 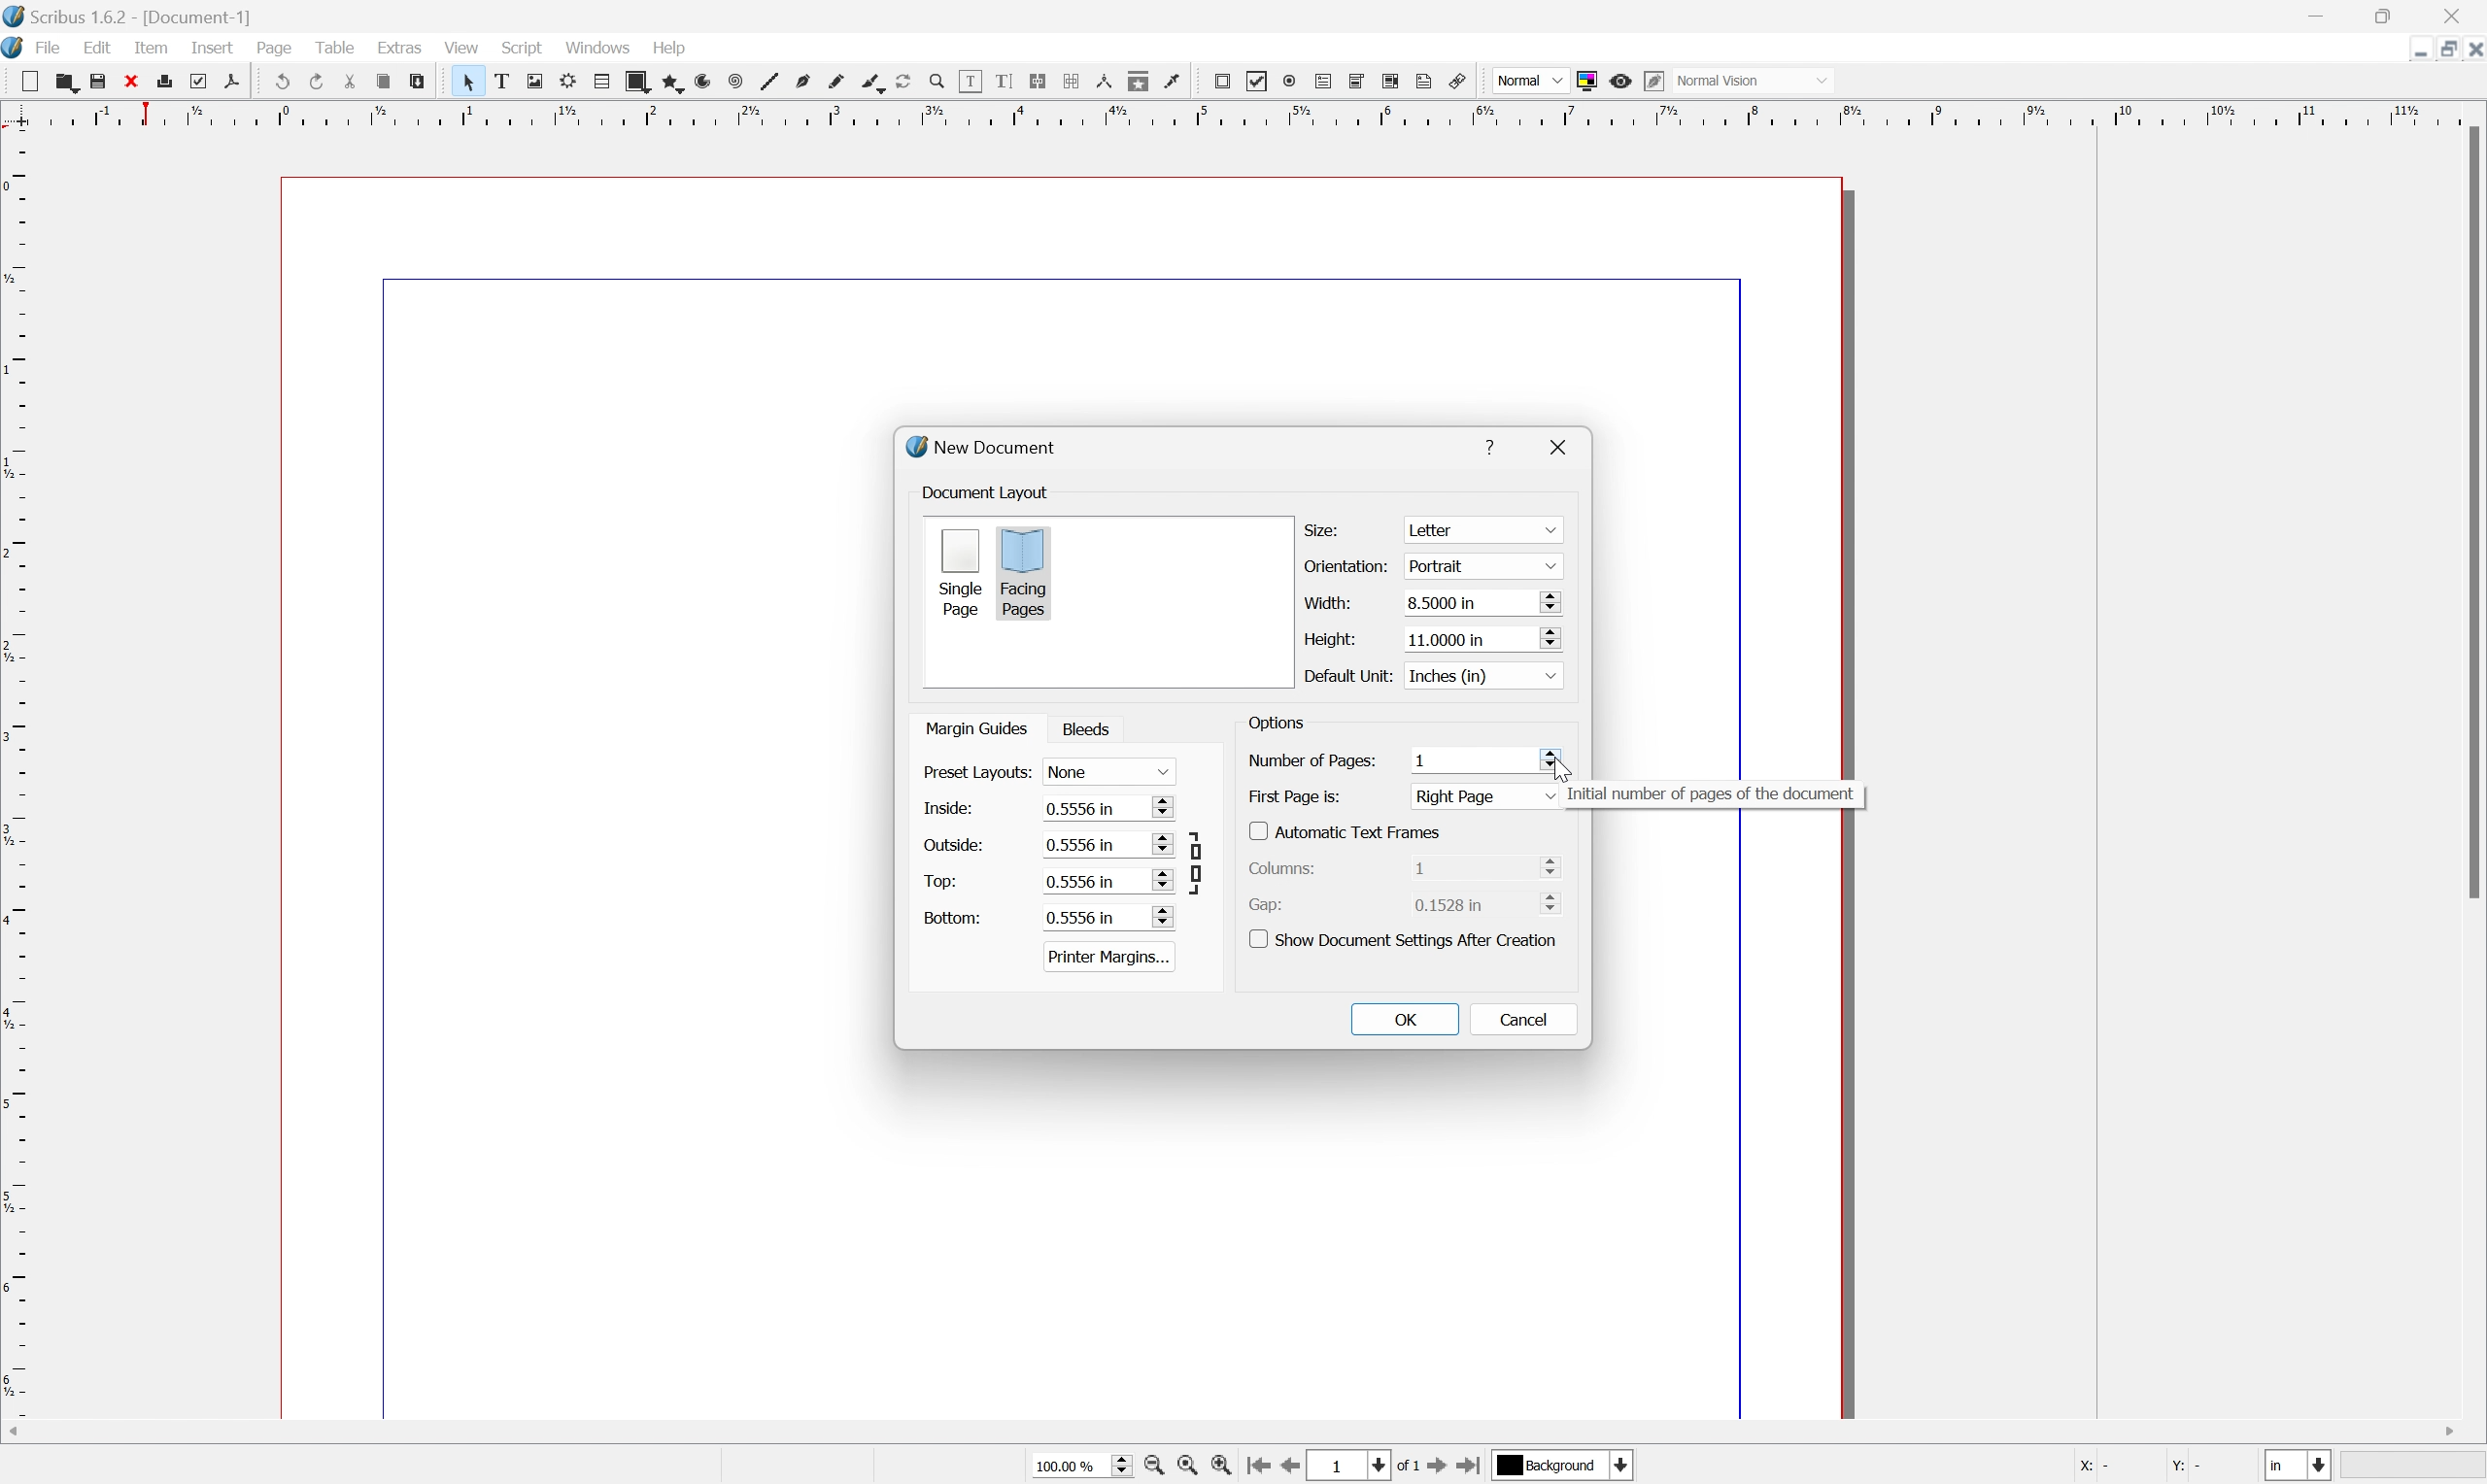 I want to click on Image frame, so click(x=533, y=82).